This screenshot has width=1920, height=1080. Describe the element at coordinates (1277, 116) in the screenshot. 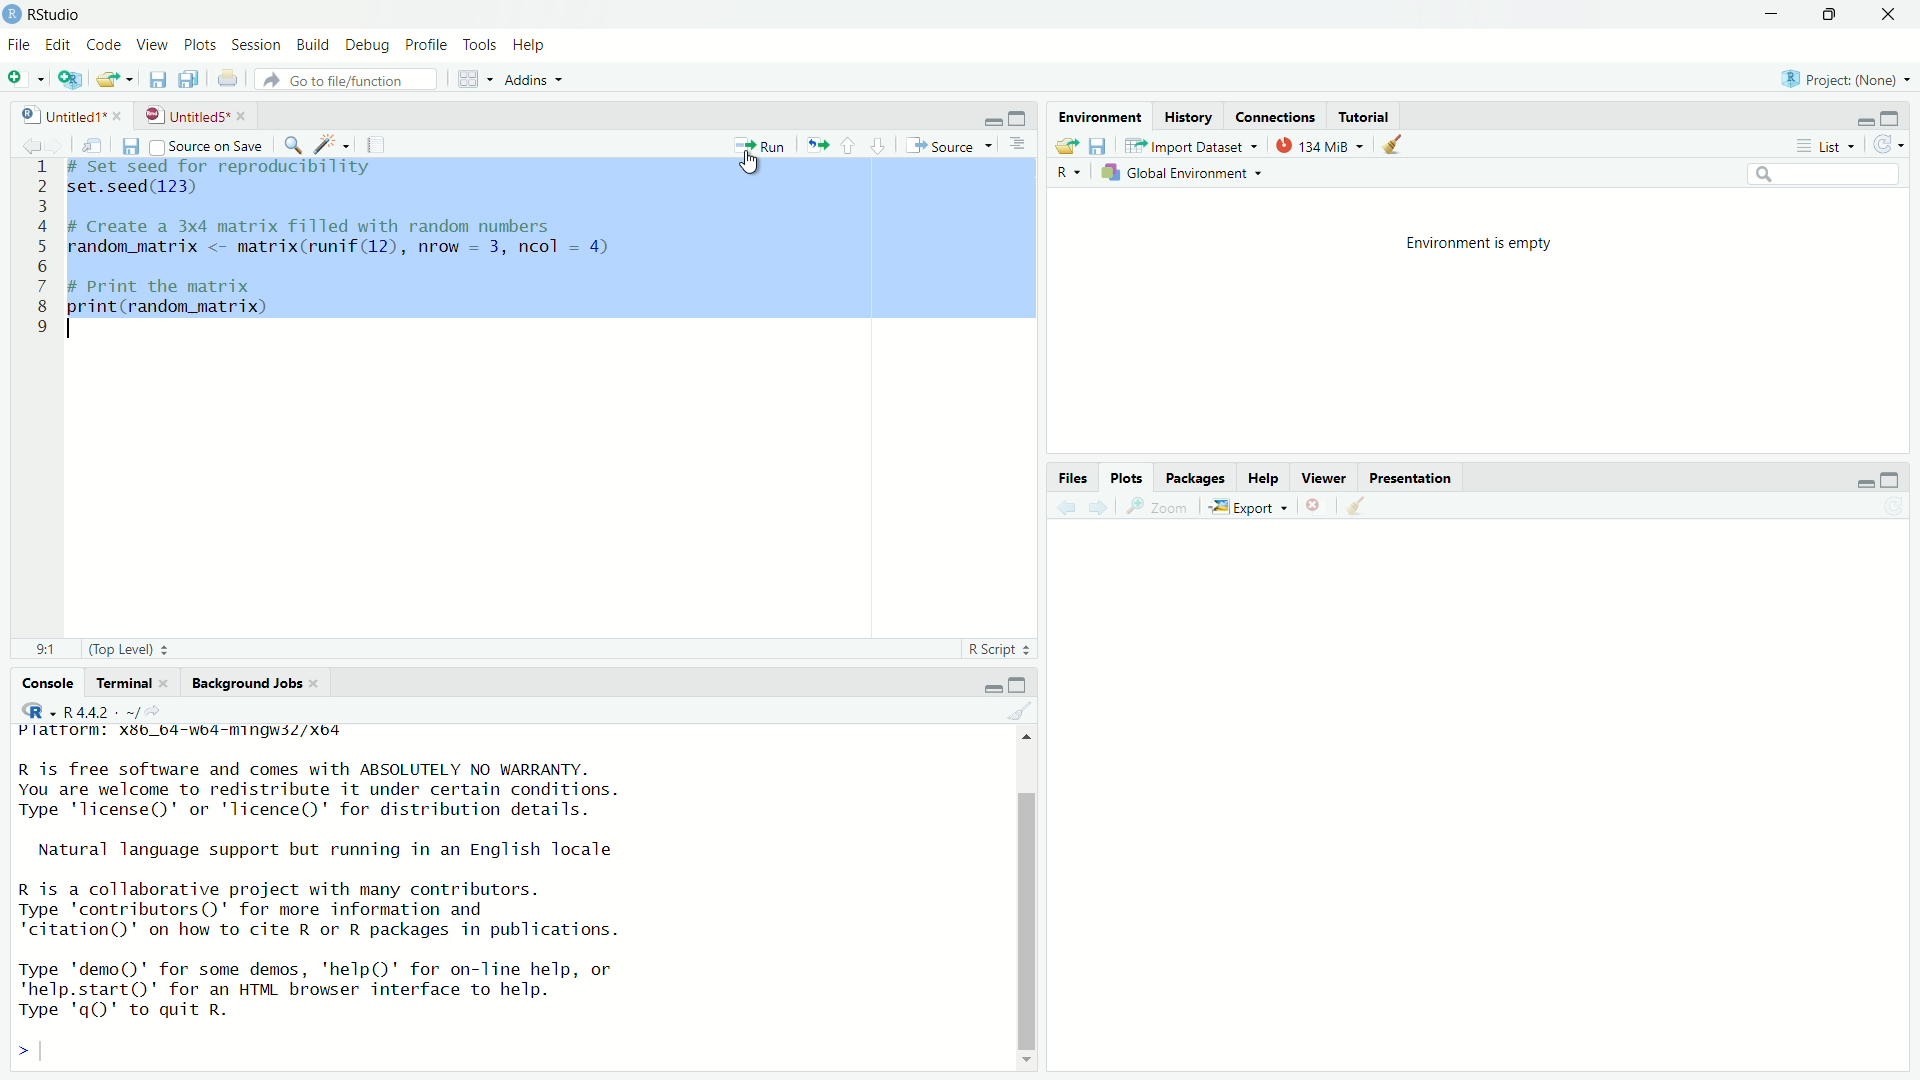

I see `Connections` at that location.